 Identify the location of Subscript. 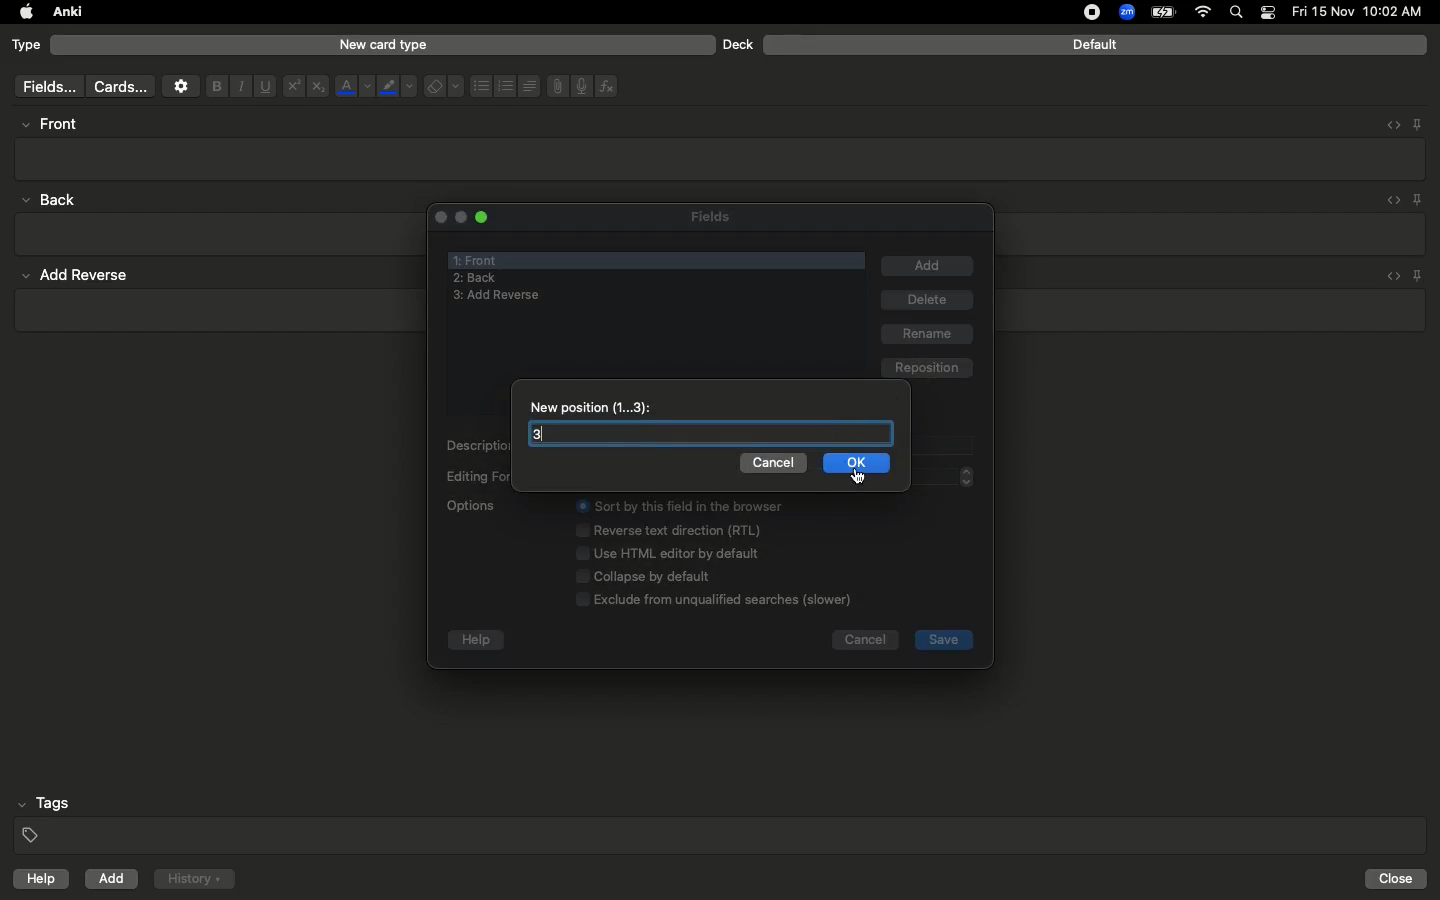
(318, 87).